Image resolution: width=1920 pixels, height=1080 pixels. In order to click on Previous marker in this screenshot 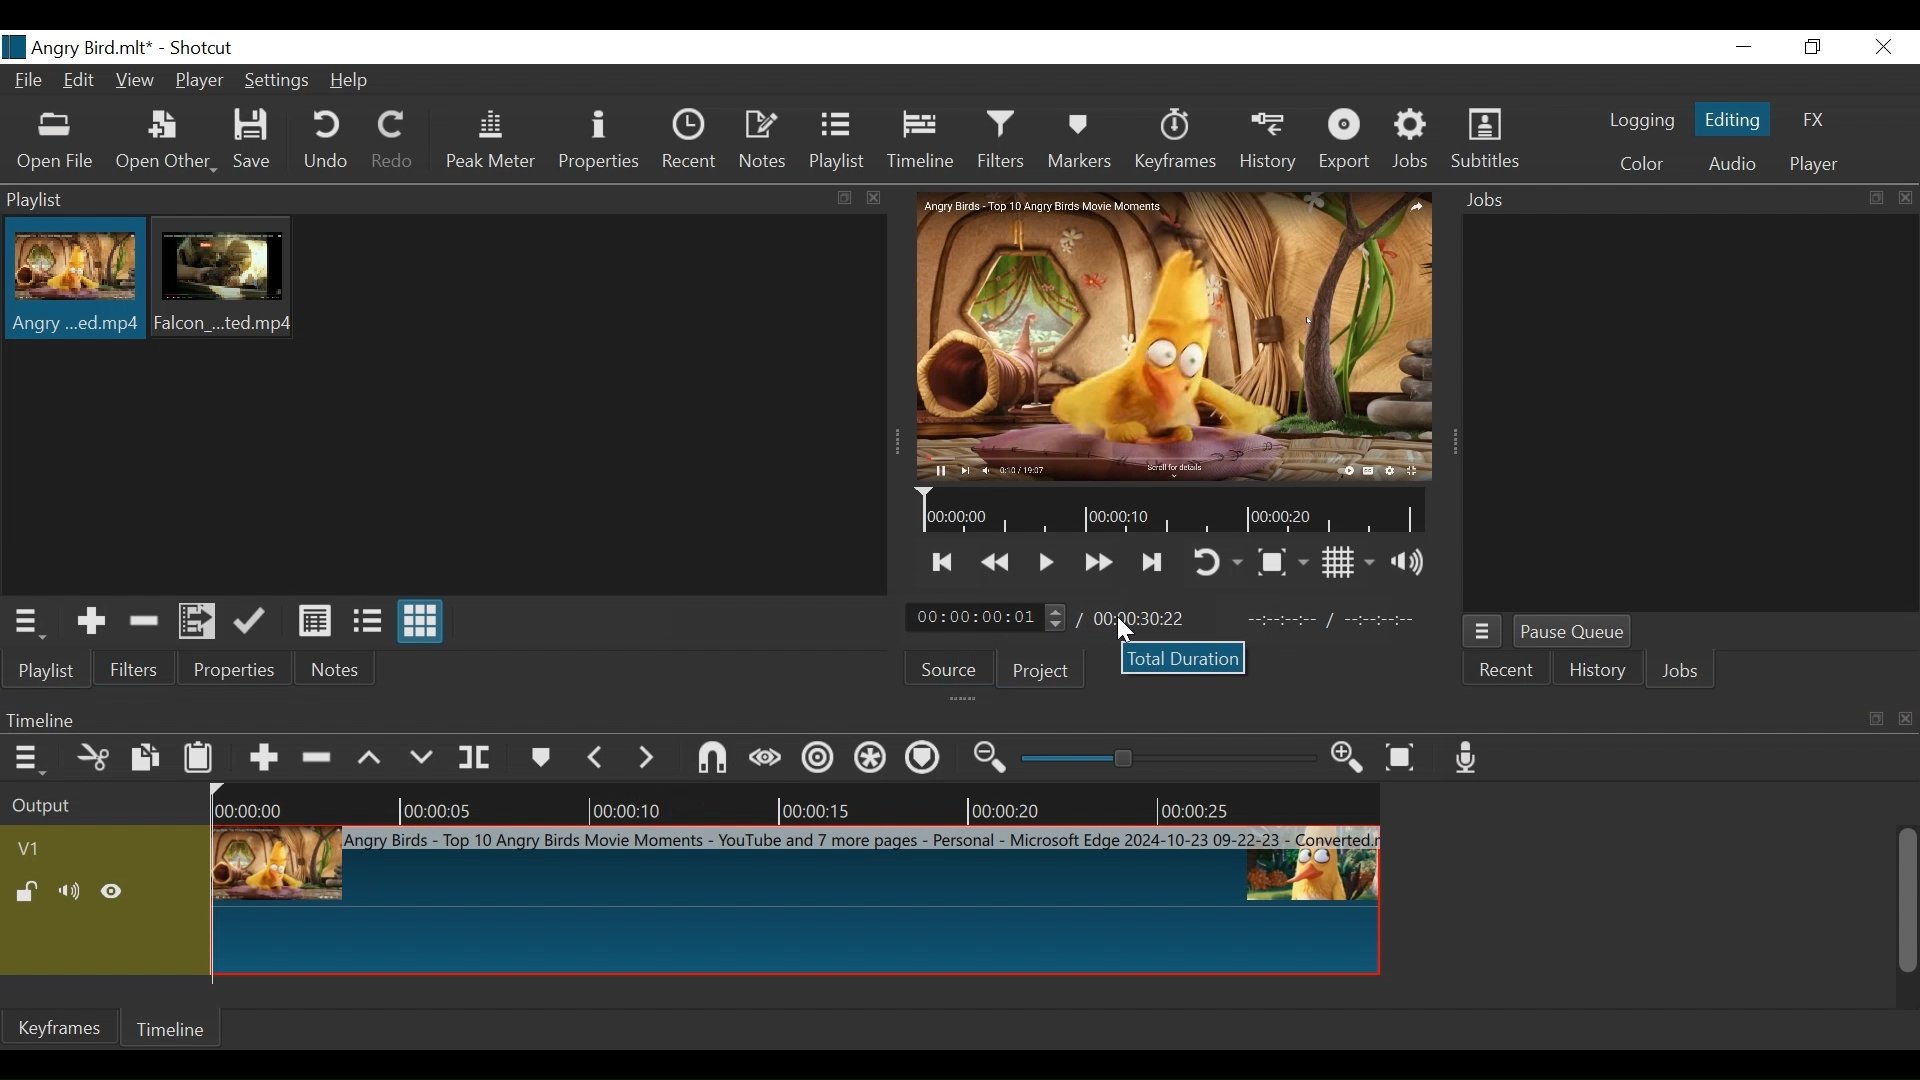, I will do `click(596, 759)`.